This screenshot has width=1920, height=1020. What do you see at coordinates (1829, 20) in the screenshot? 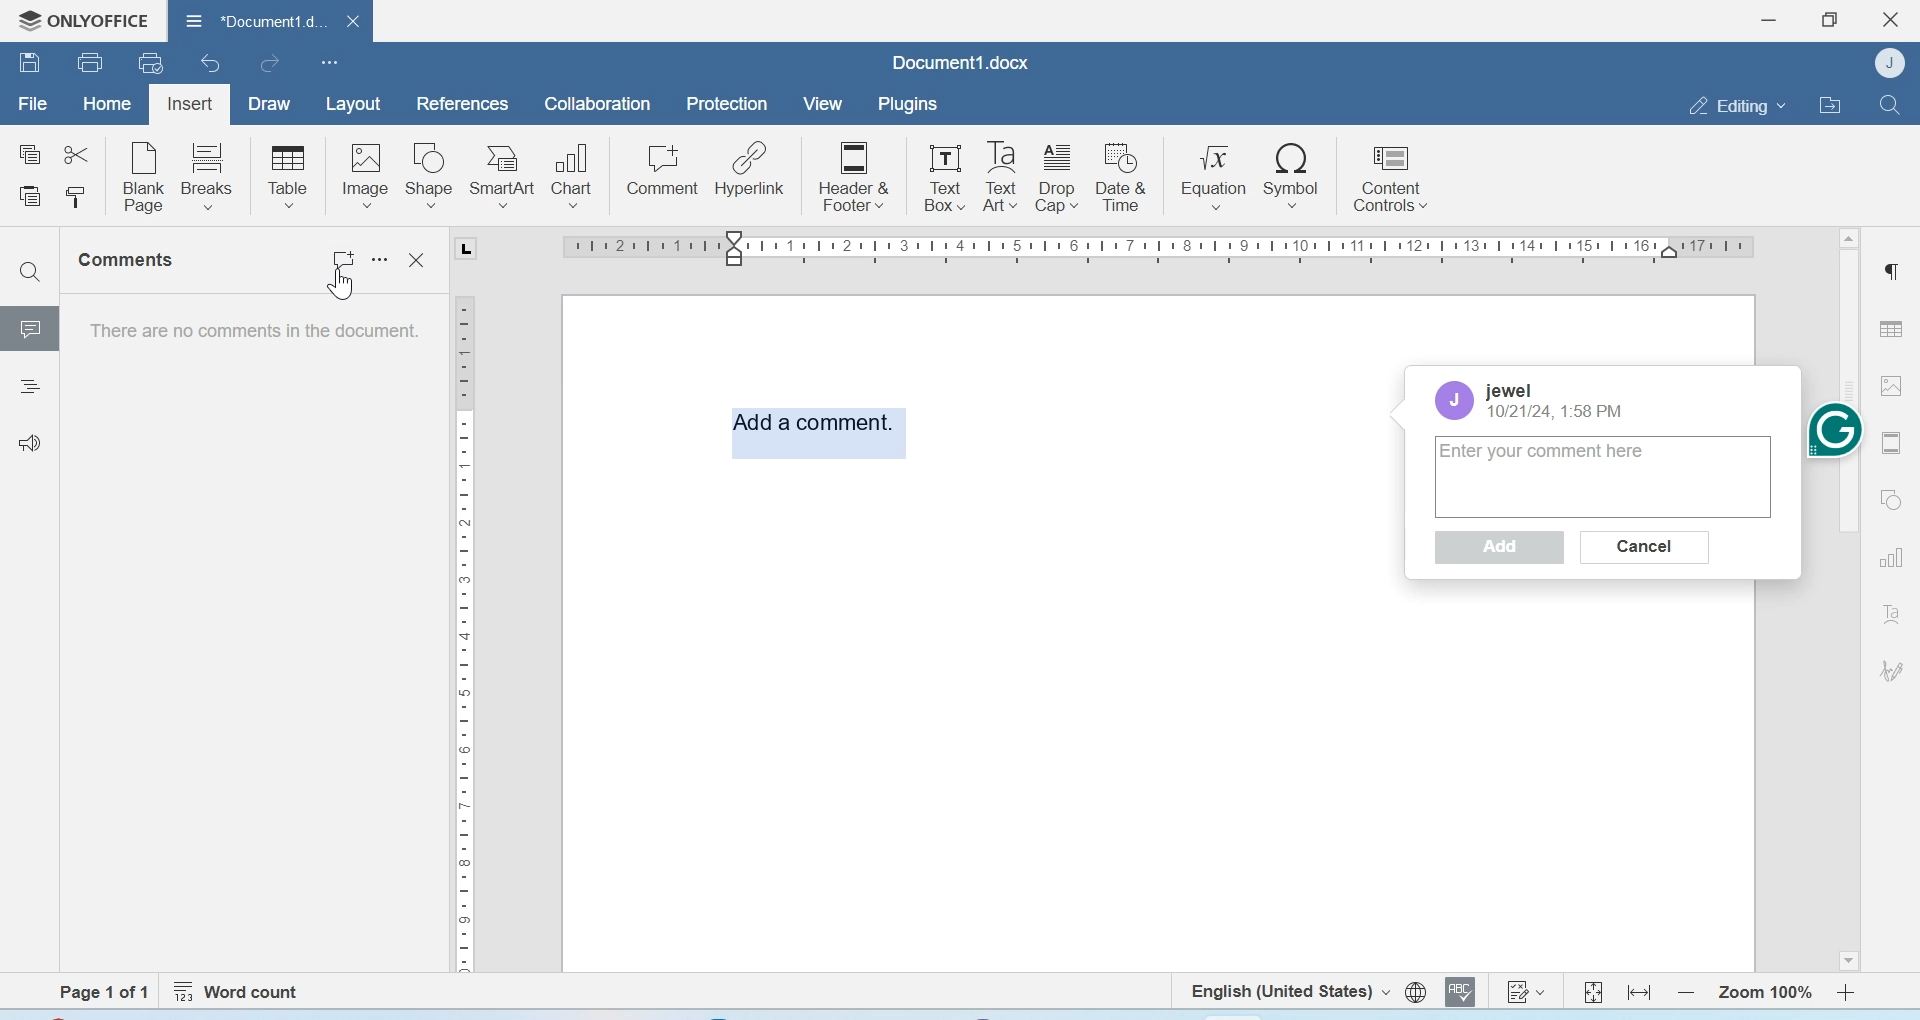
I see `Maximize` at bounding box center [1829, 20].